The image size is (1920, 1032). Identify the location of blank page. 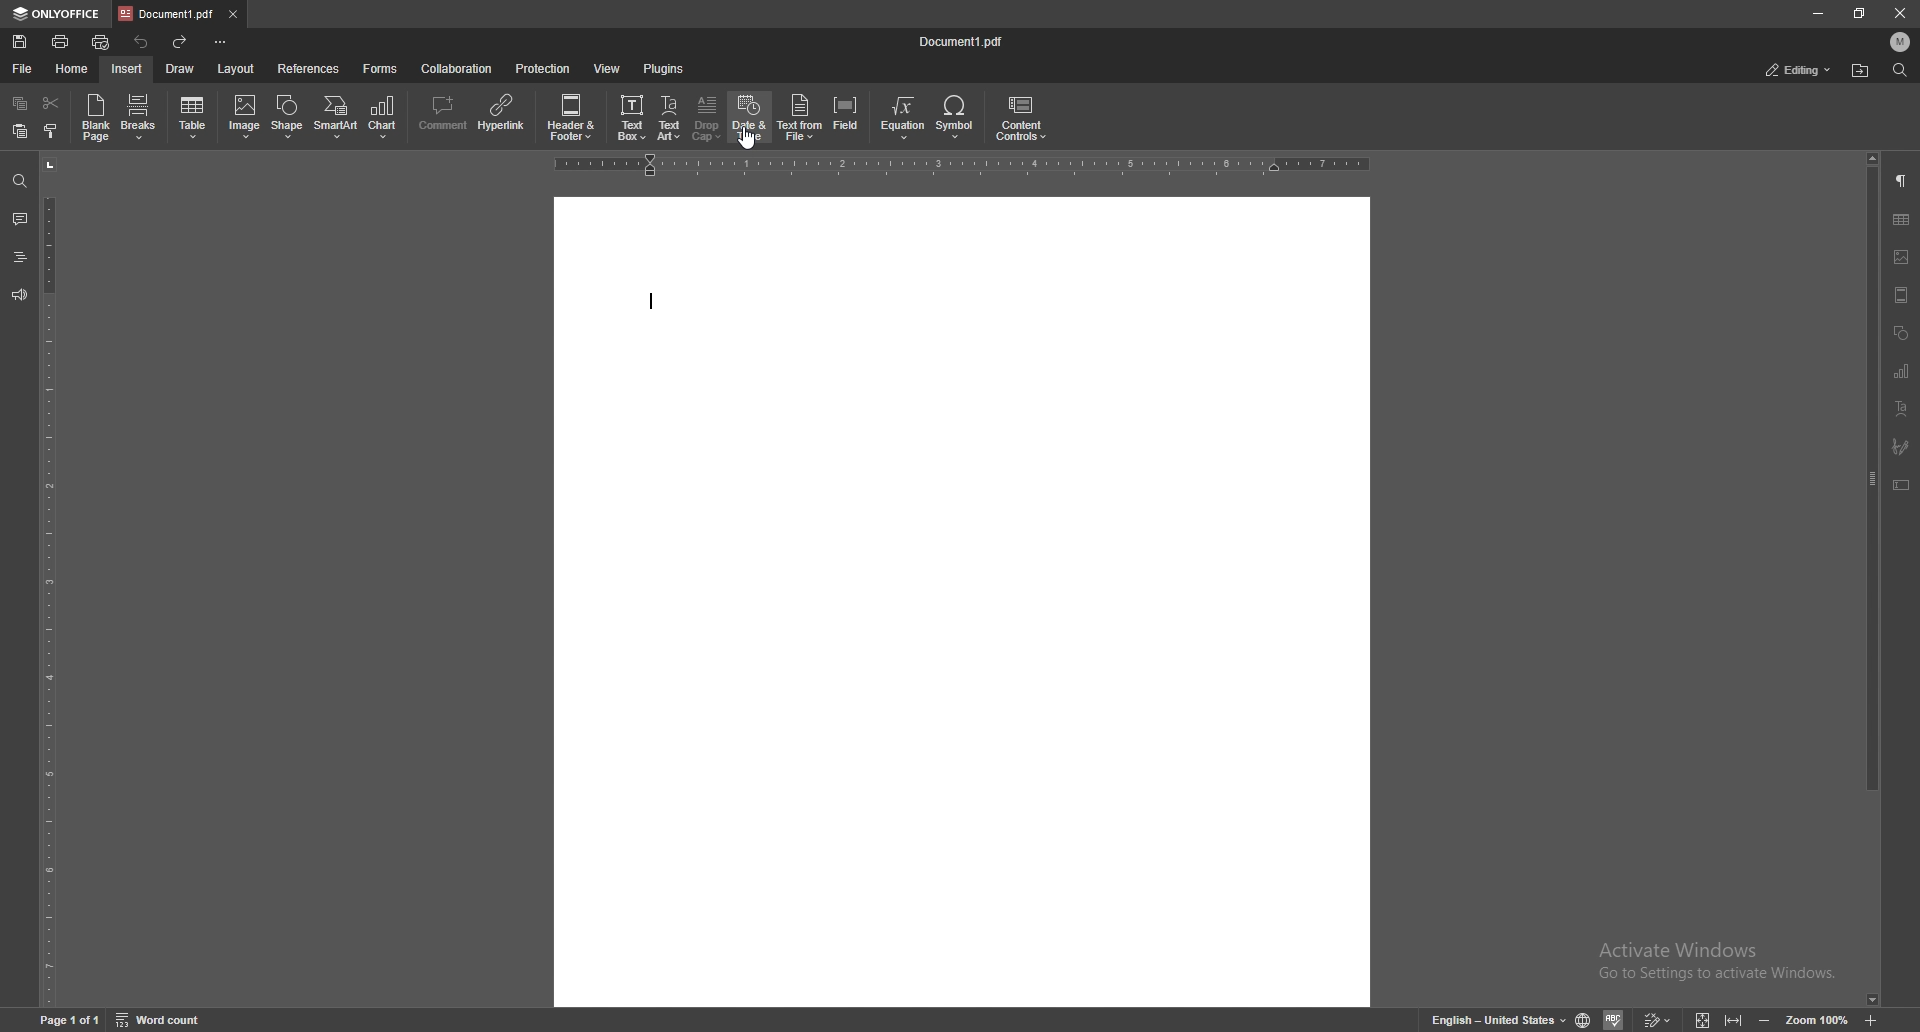
(96, 118).